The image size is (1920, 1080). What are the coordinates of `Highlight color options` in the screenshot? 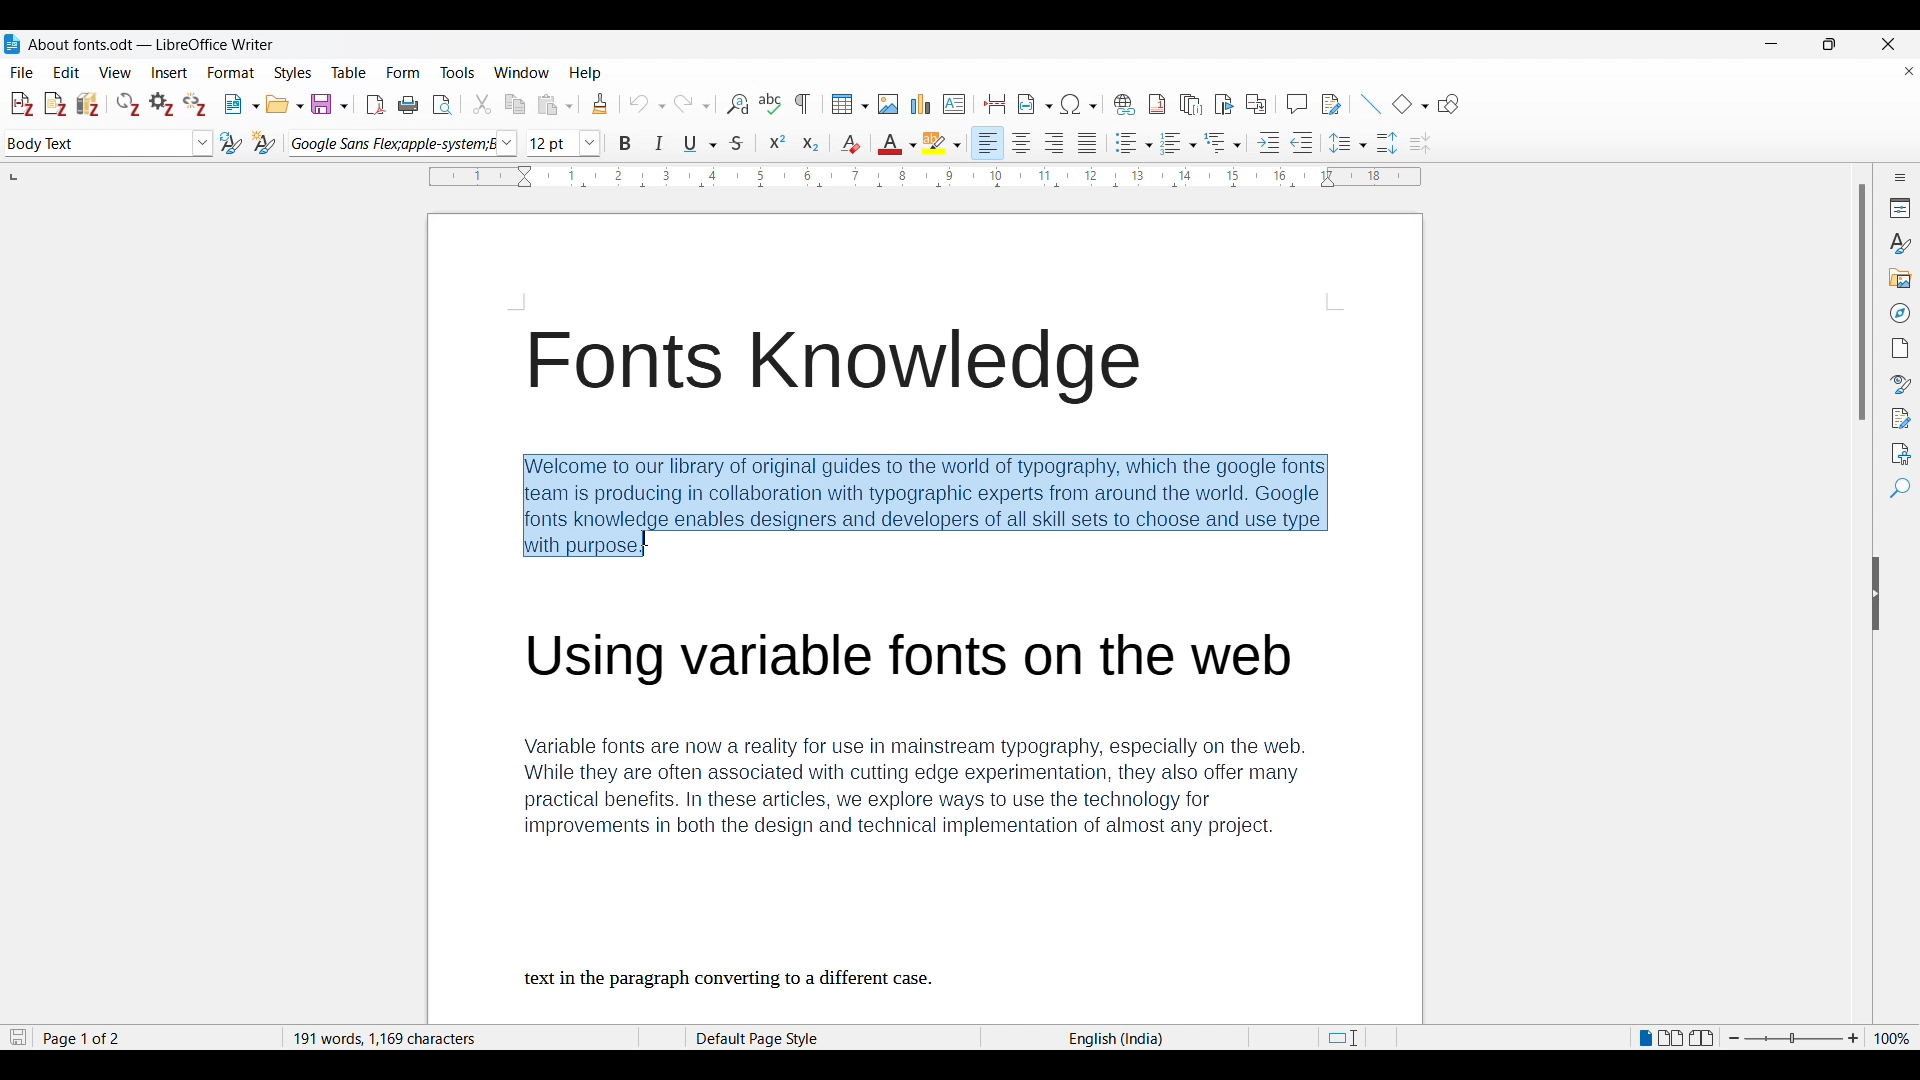 It's located at (942, 143).